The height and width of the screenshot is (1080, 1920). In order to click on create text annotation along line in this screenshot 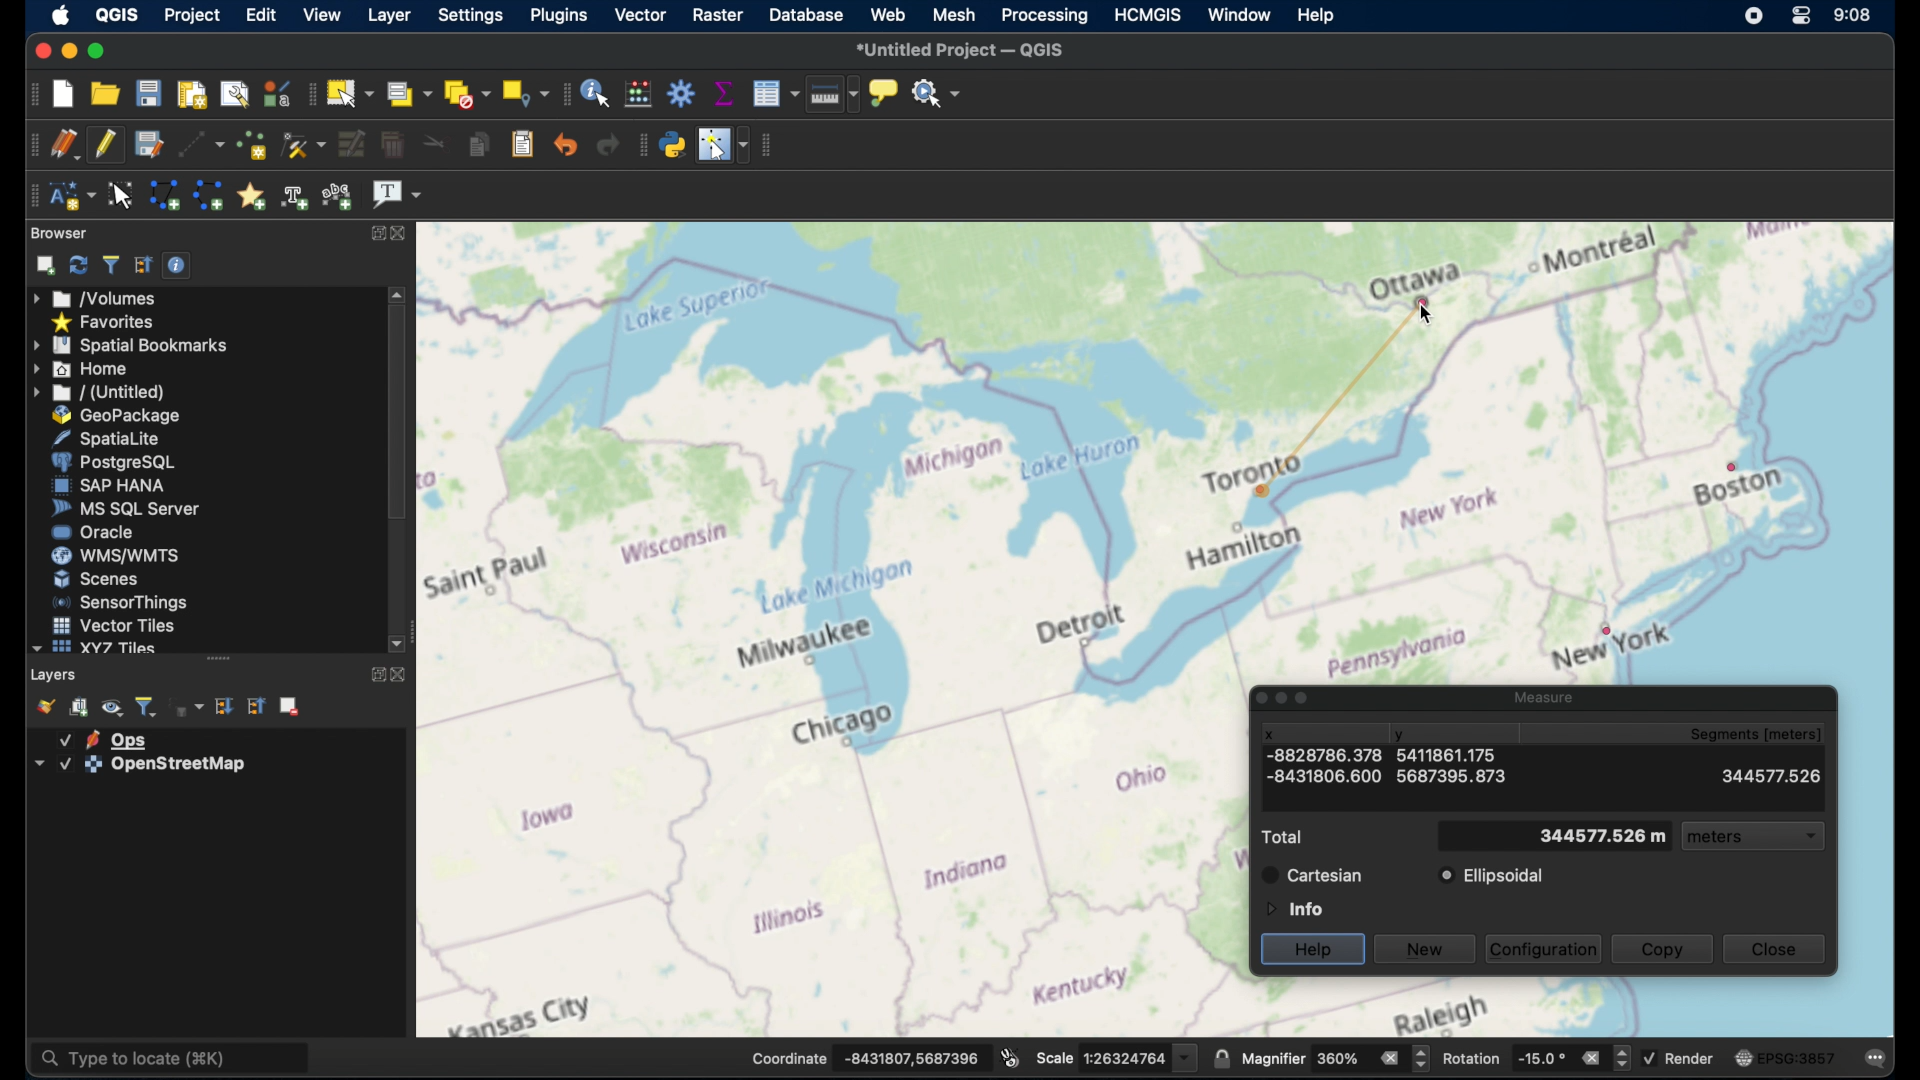, I will do `click(295, 196)`.